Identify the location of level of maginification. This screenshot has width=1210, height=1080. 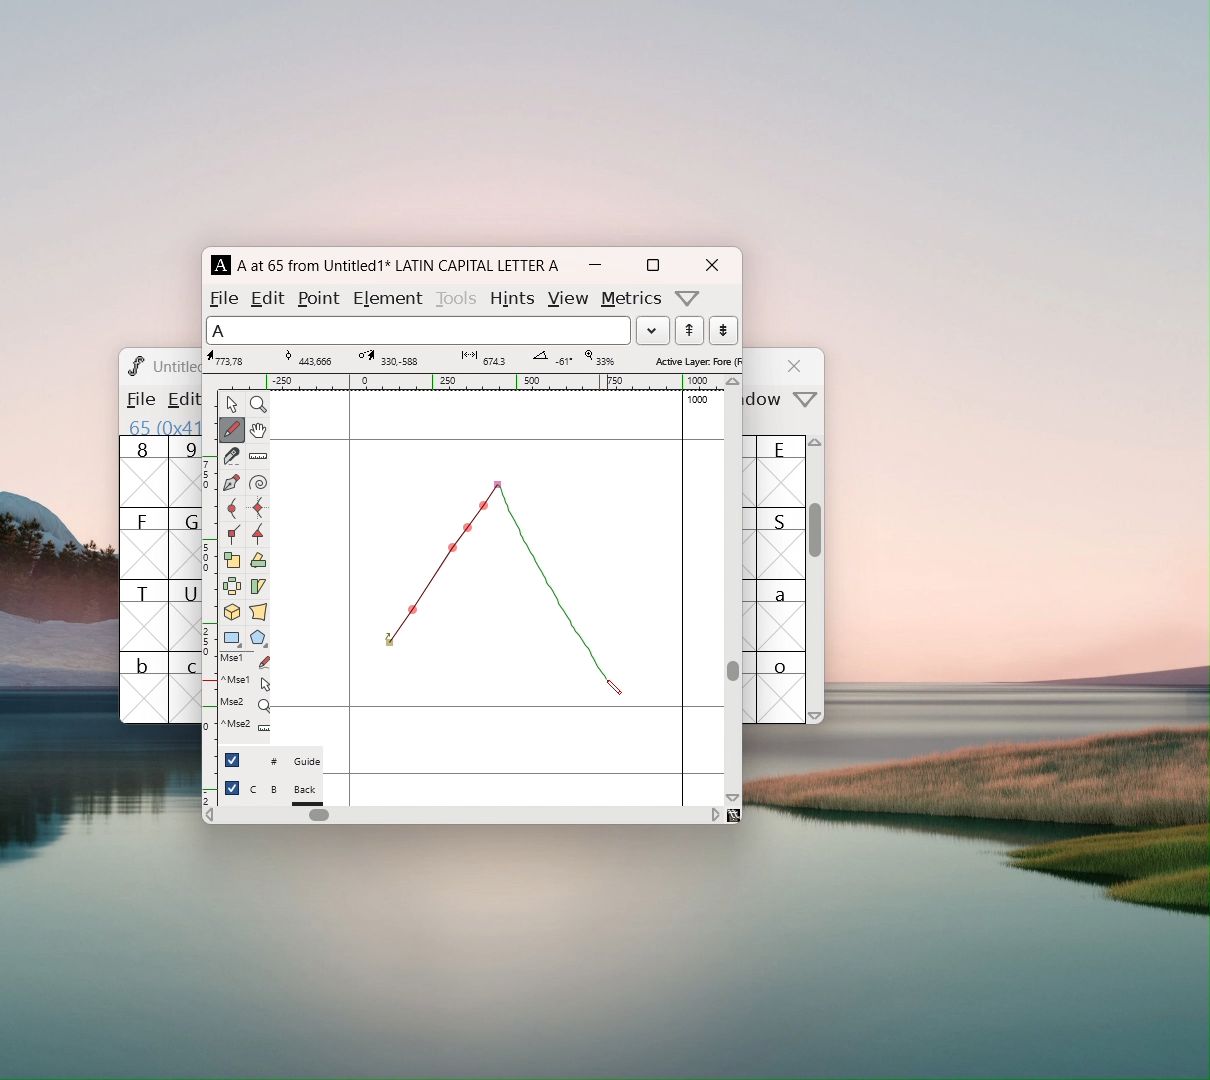
(598, 358).